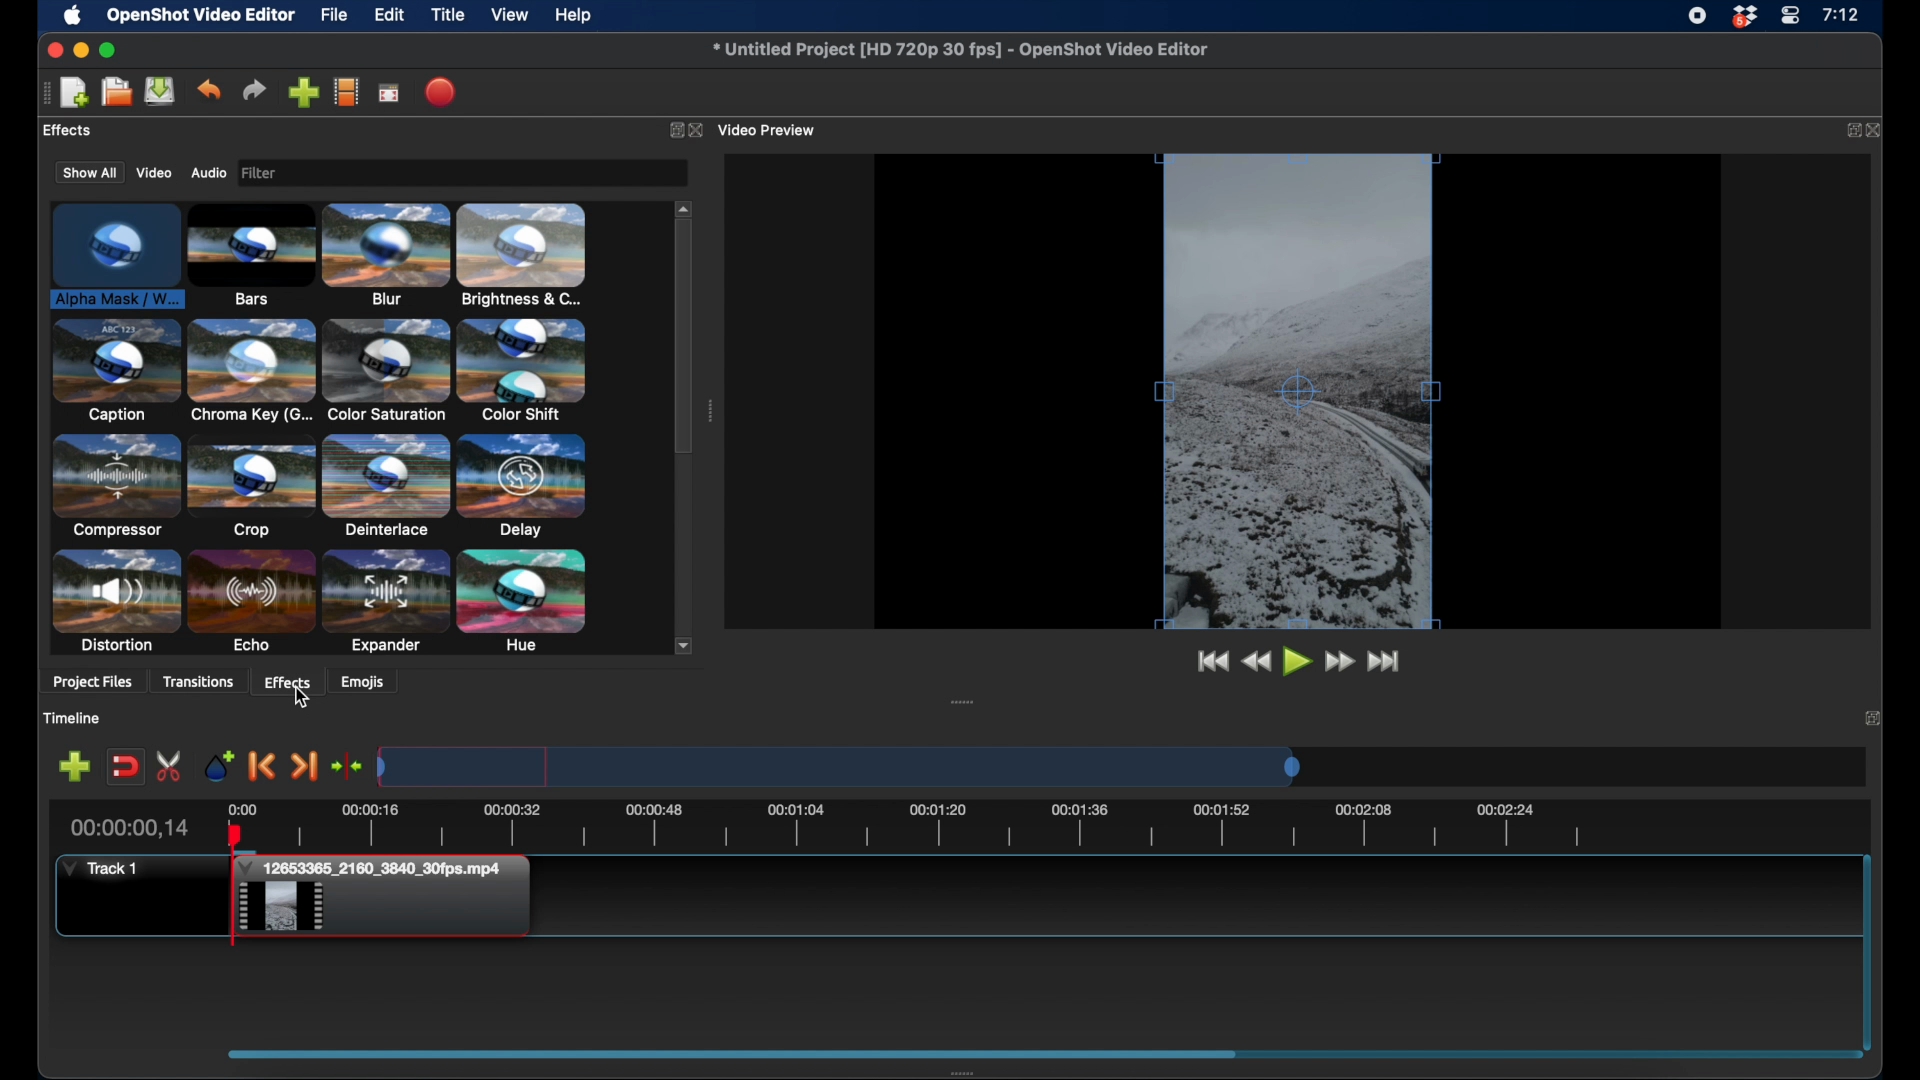 Image resolution: width=1920 pixels, height=1080 pixels. I want to click on transitions, so click(198, 682).